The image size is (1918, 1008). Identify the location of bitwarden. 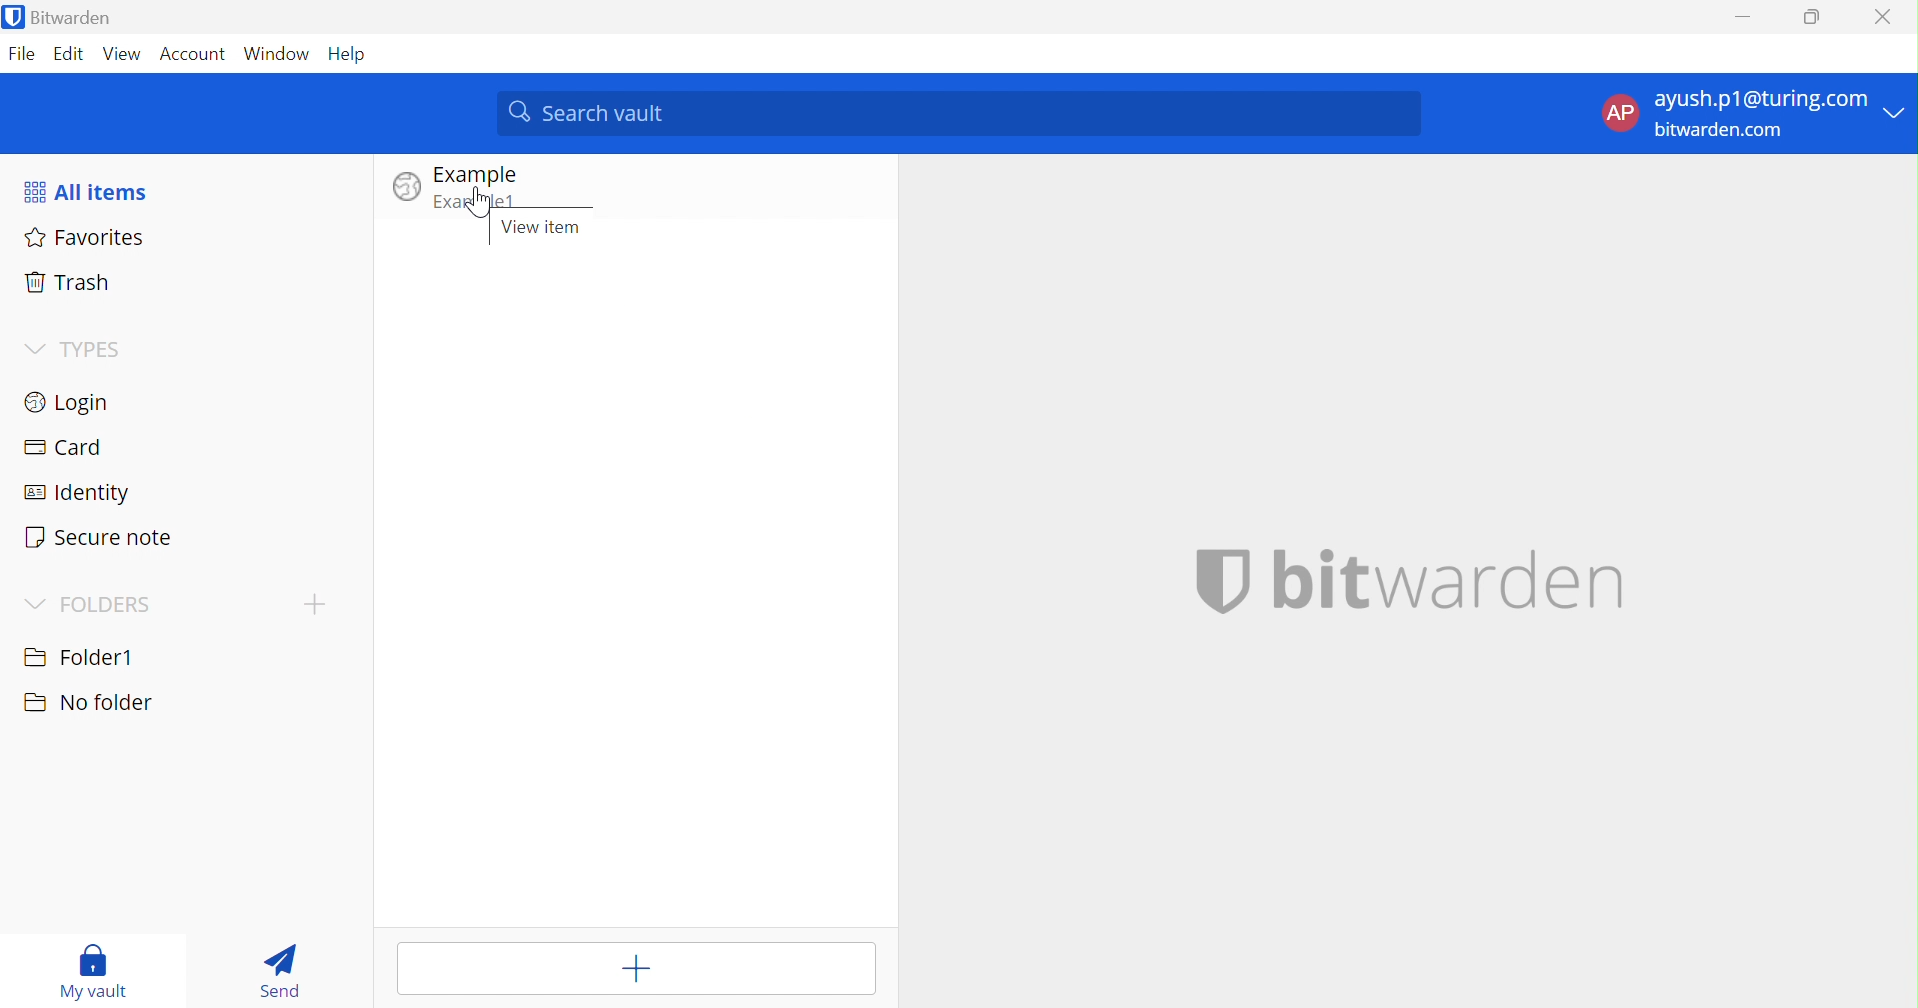
(1409, 577).